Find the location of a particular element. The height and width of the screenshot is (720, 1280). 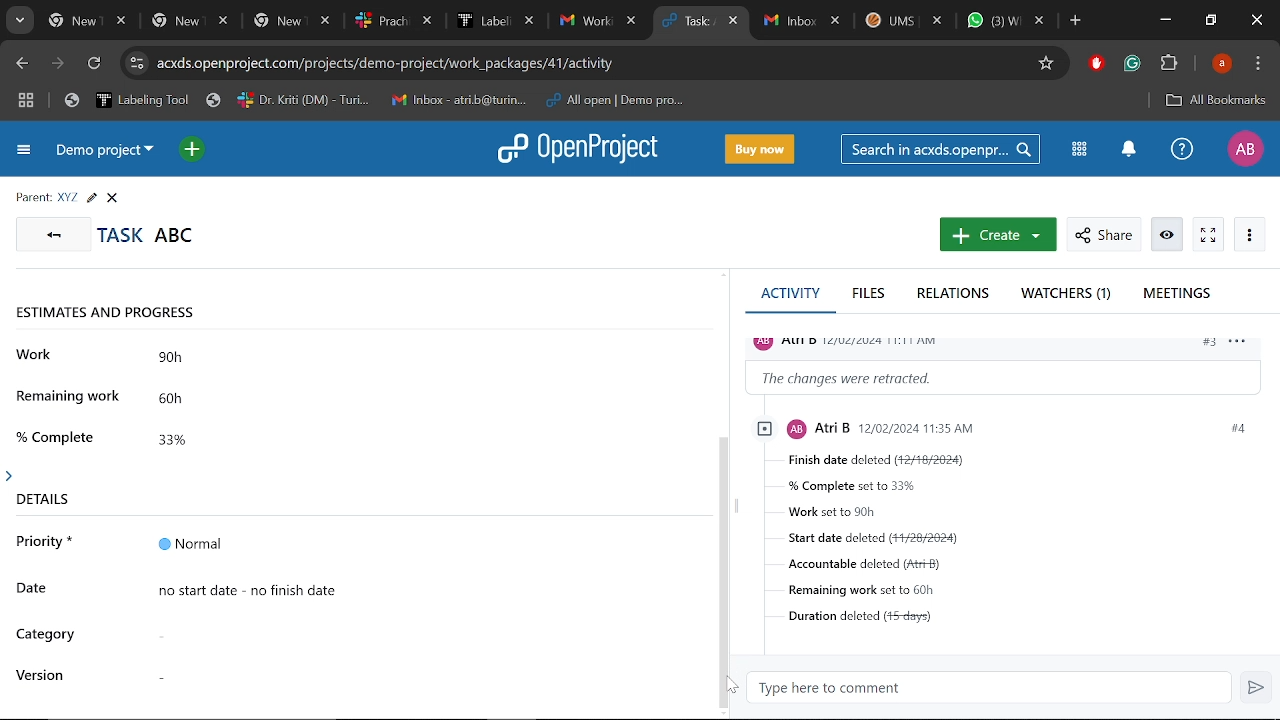

Activate zen mode is located at coordinates (1208, 235).